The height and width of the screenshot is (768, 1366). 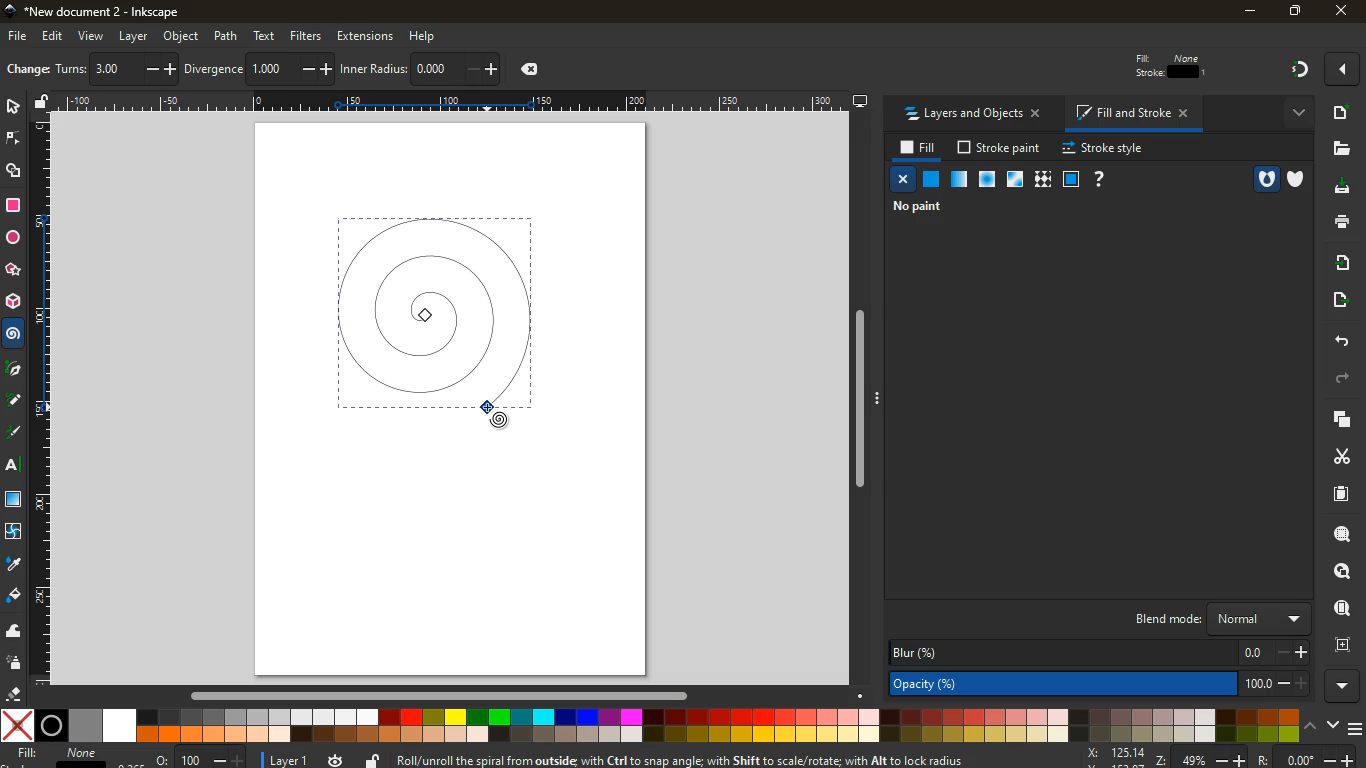 I want to click on spray, so click(x=13, y=665).